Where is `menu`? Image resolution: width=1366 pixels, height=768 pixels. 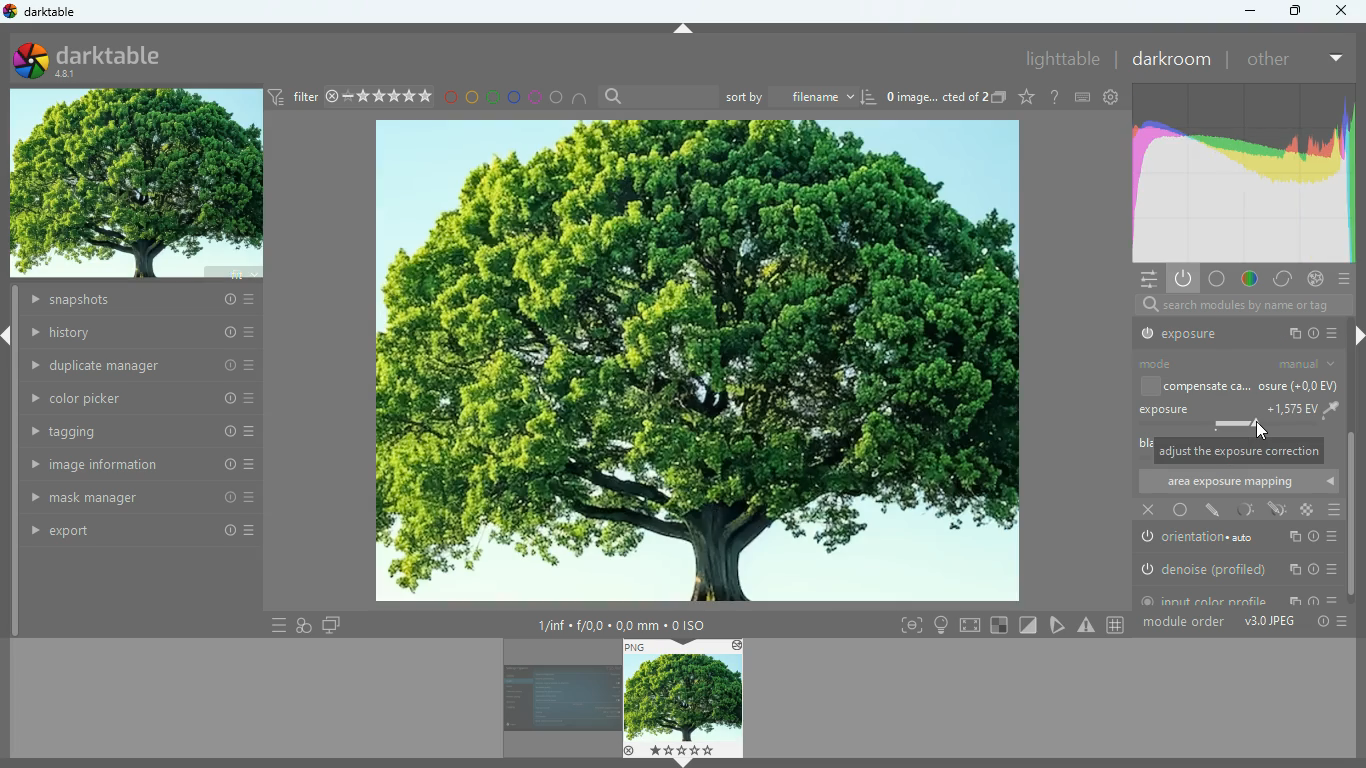
menu is located at coordinates (1337, 510).